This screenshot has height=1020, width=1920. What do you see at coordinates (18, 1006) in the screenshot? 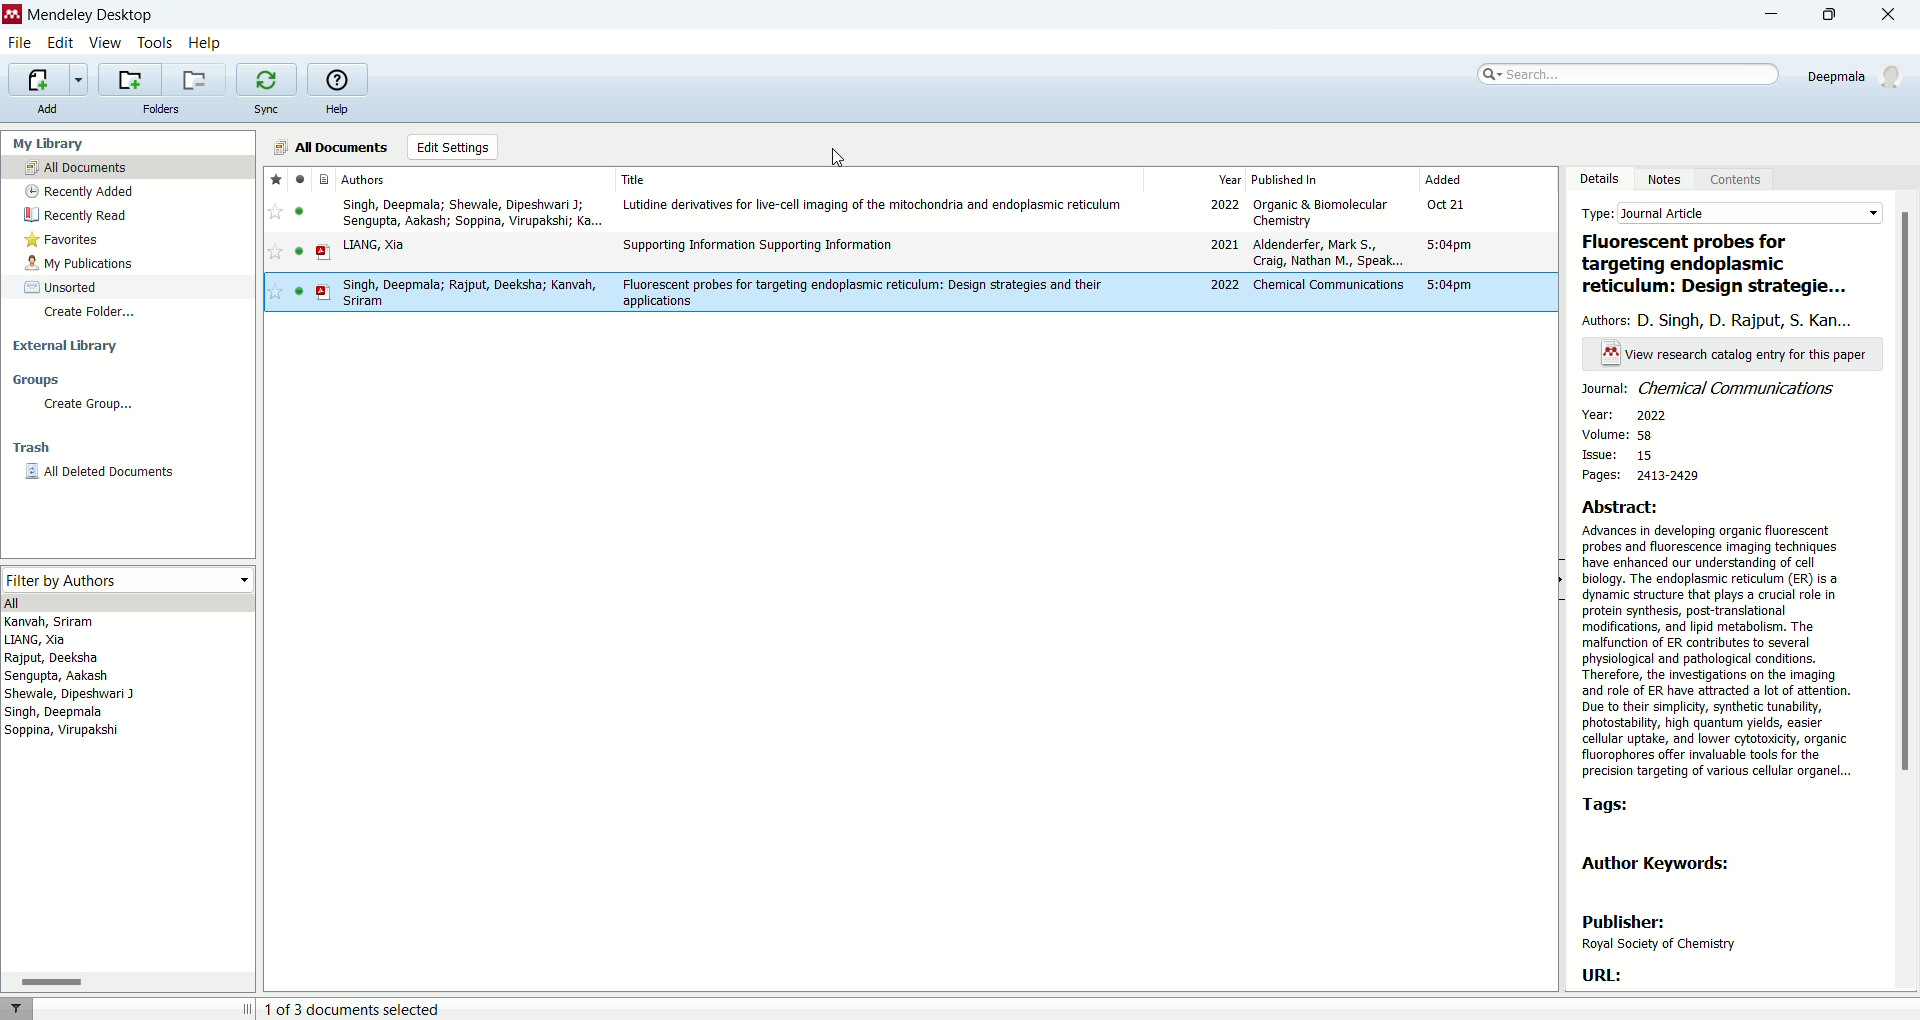
I see `filter` at bounding box center [18, 1006].